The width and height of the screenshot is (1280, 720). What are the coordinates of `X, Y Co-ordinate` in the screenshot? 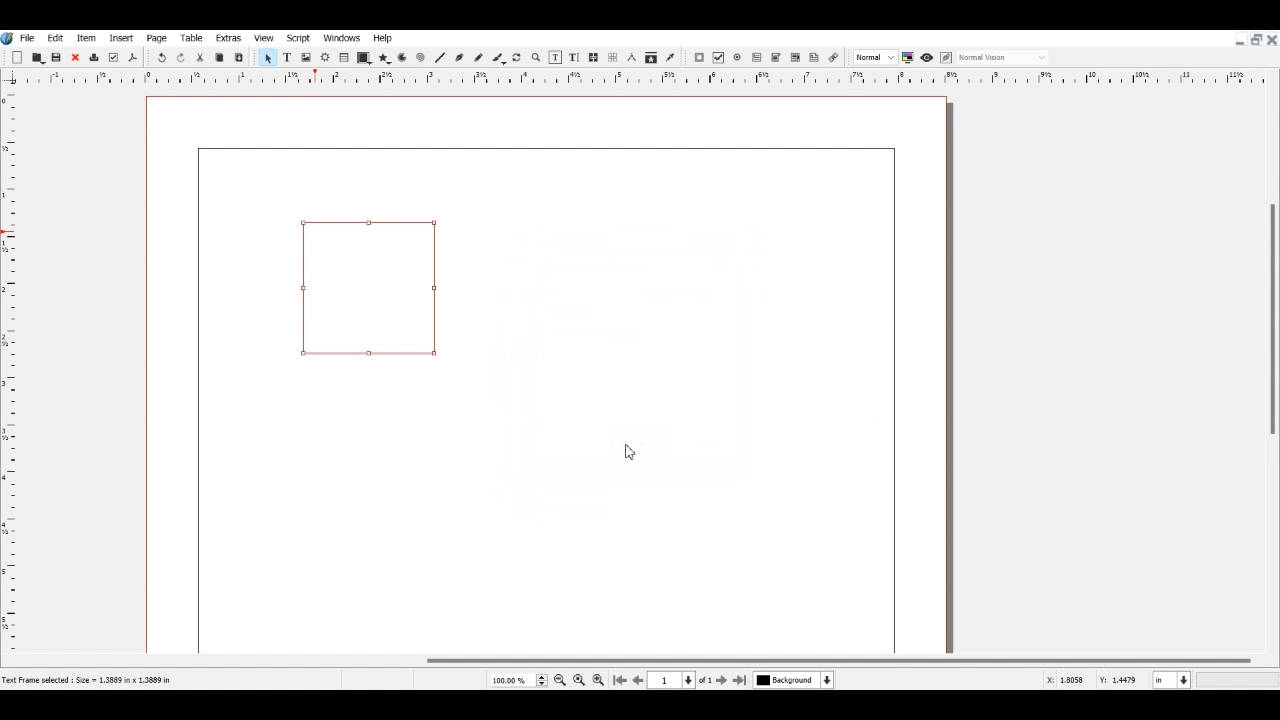 It's located at (1067, 680).